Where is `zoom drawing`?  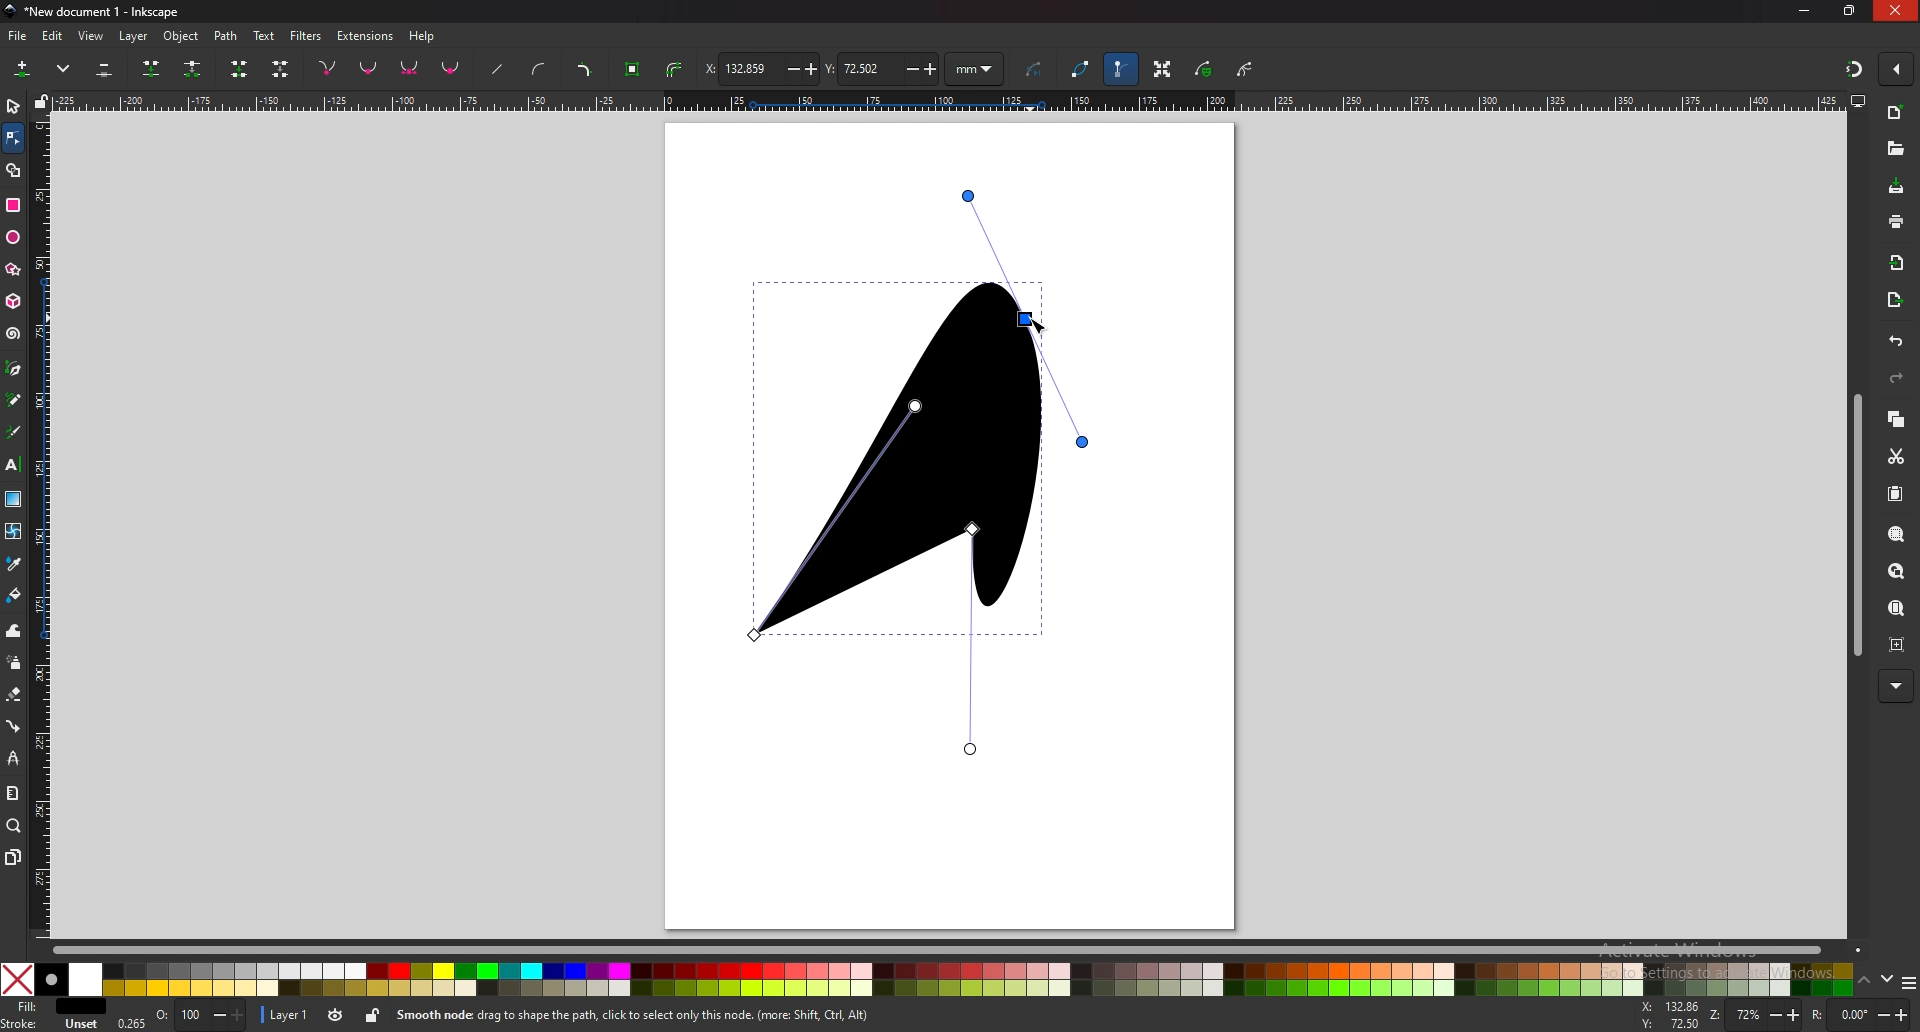
zoom drawing is located at coordinates (1898, 572).